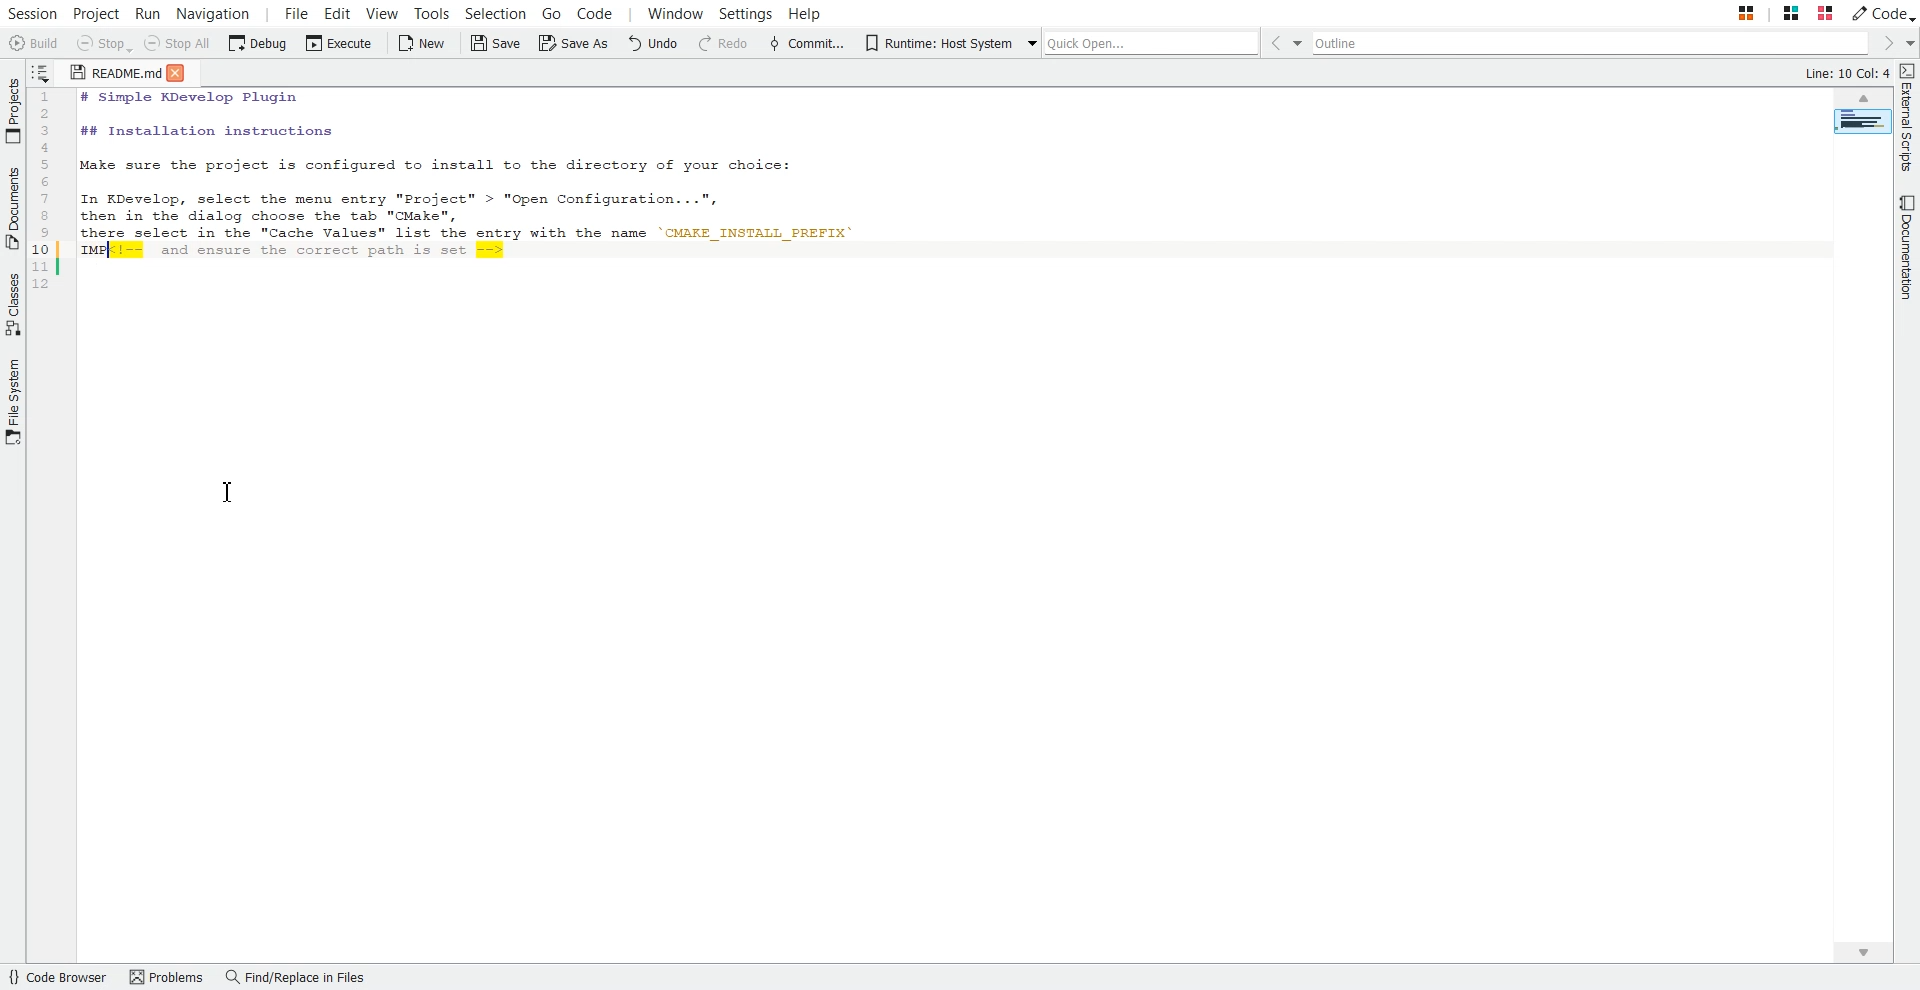 The image size is (1920, 990). What do you see at coordinates (402, 195) in the screenshot?
I see `In KDevelop, select the menu entry "Project" > "Open Configuation . ..",` at bounding box center [402, 195].